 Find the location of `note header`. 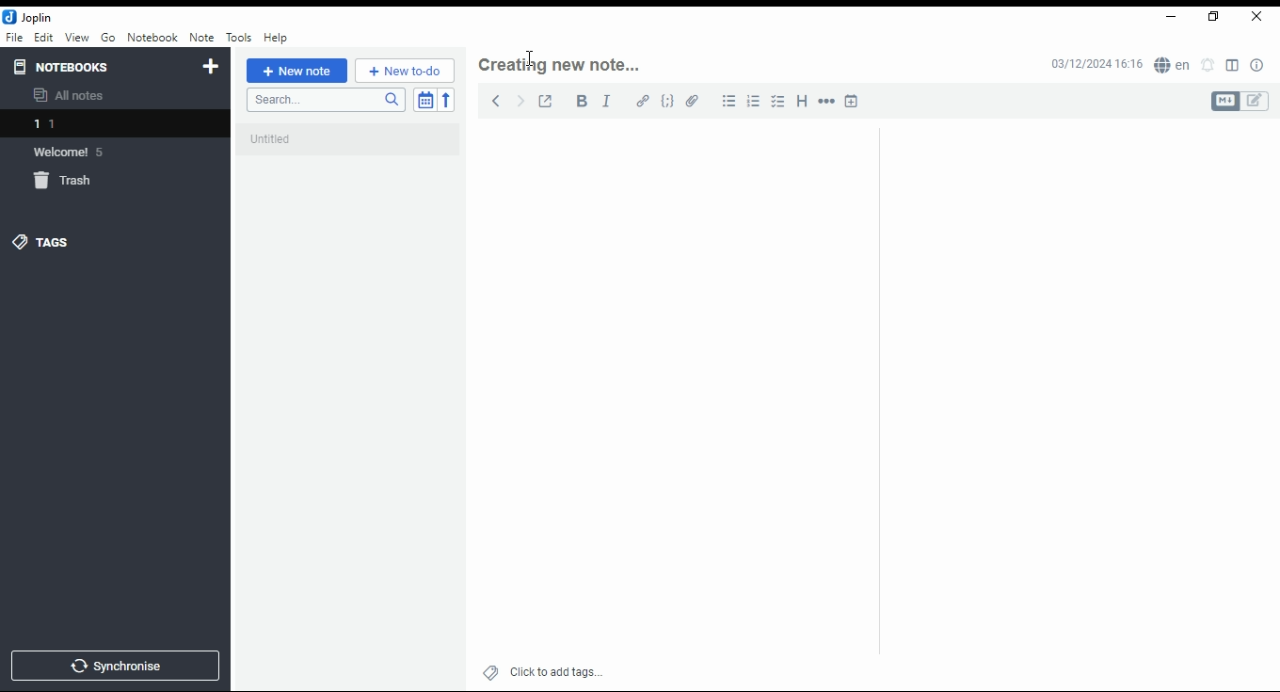

note header is located at coordinates (563, 65).